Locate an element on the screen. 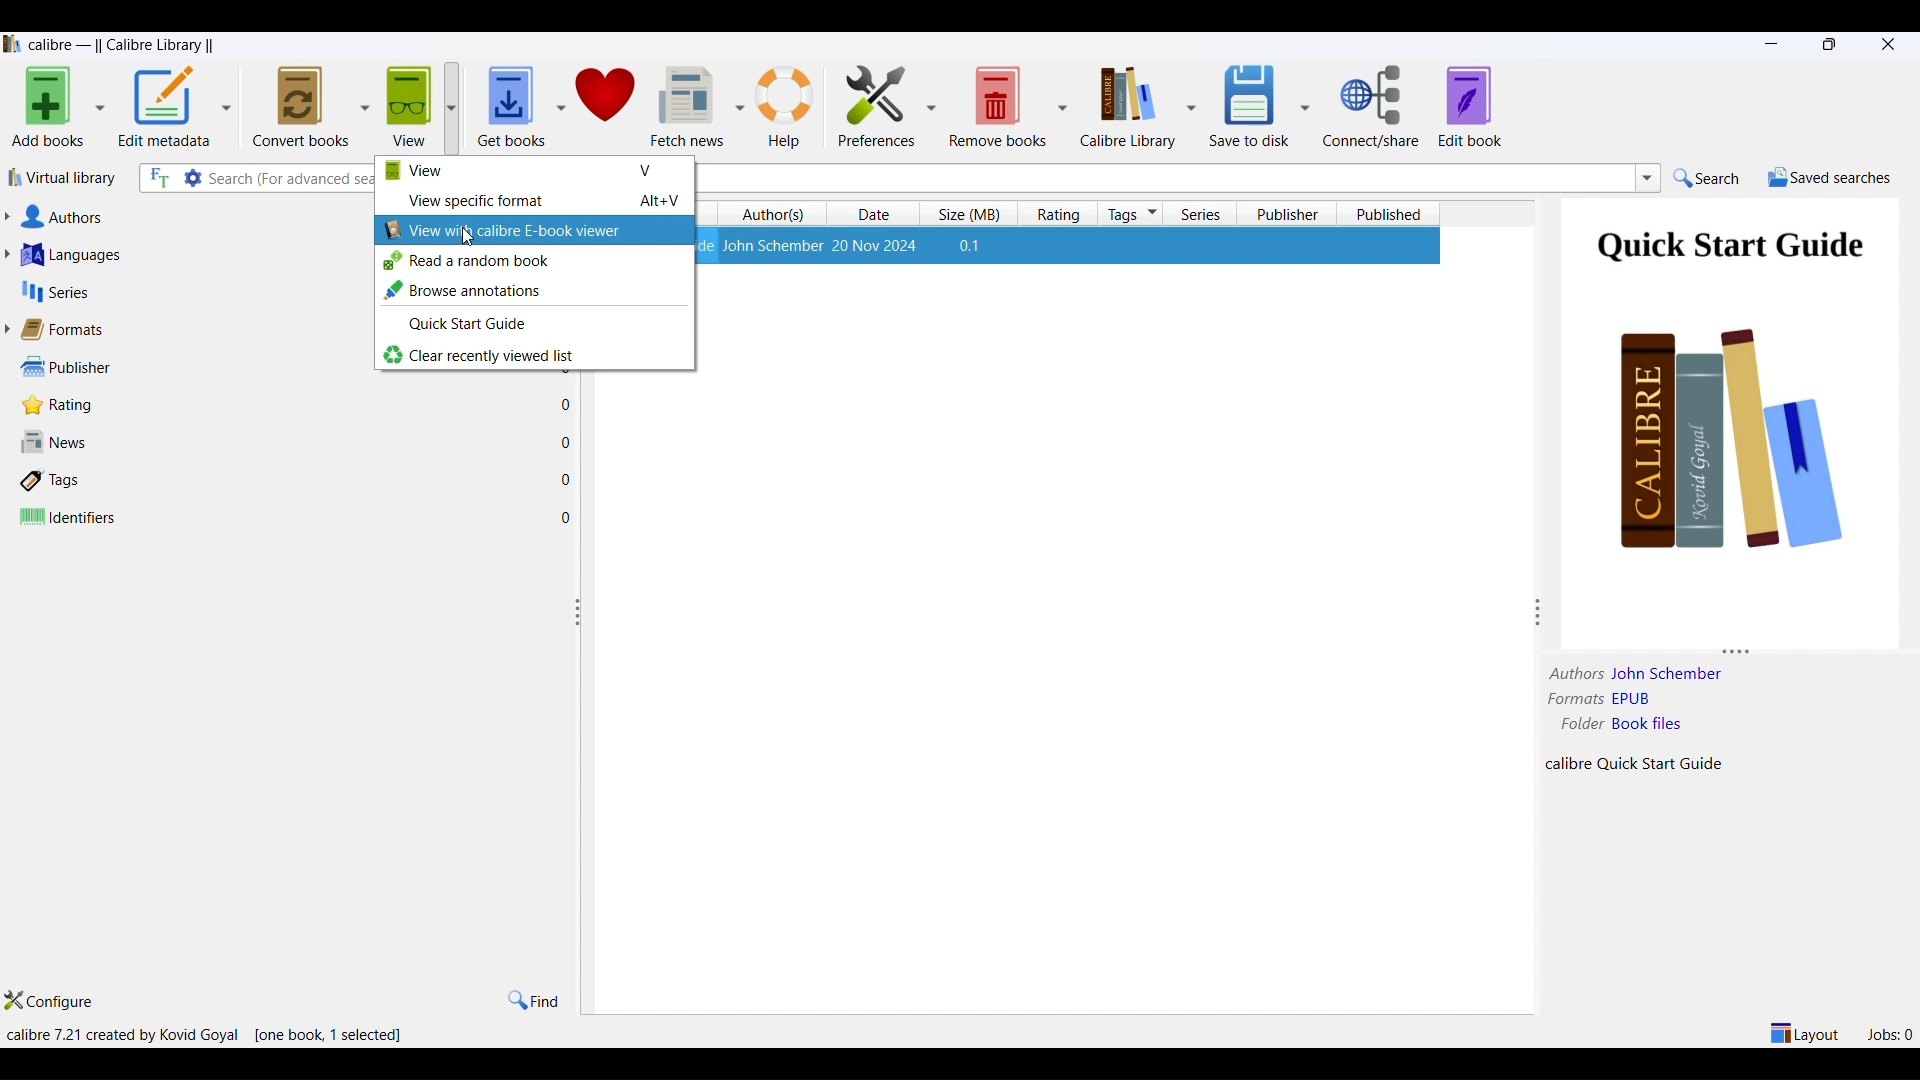 Image resolution: width=1920 pixels, height=1080 pixels. save to disc options dropdown button is located at coordinates (1305, 106).